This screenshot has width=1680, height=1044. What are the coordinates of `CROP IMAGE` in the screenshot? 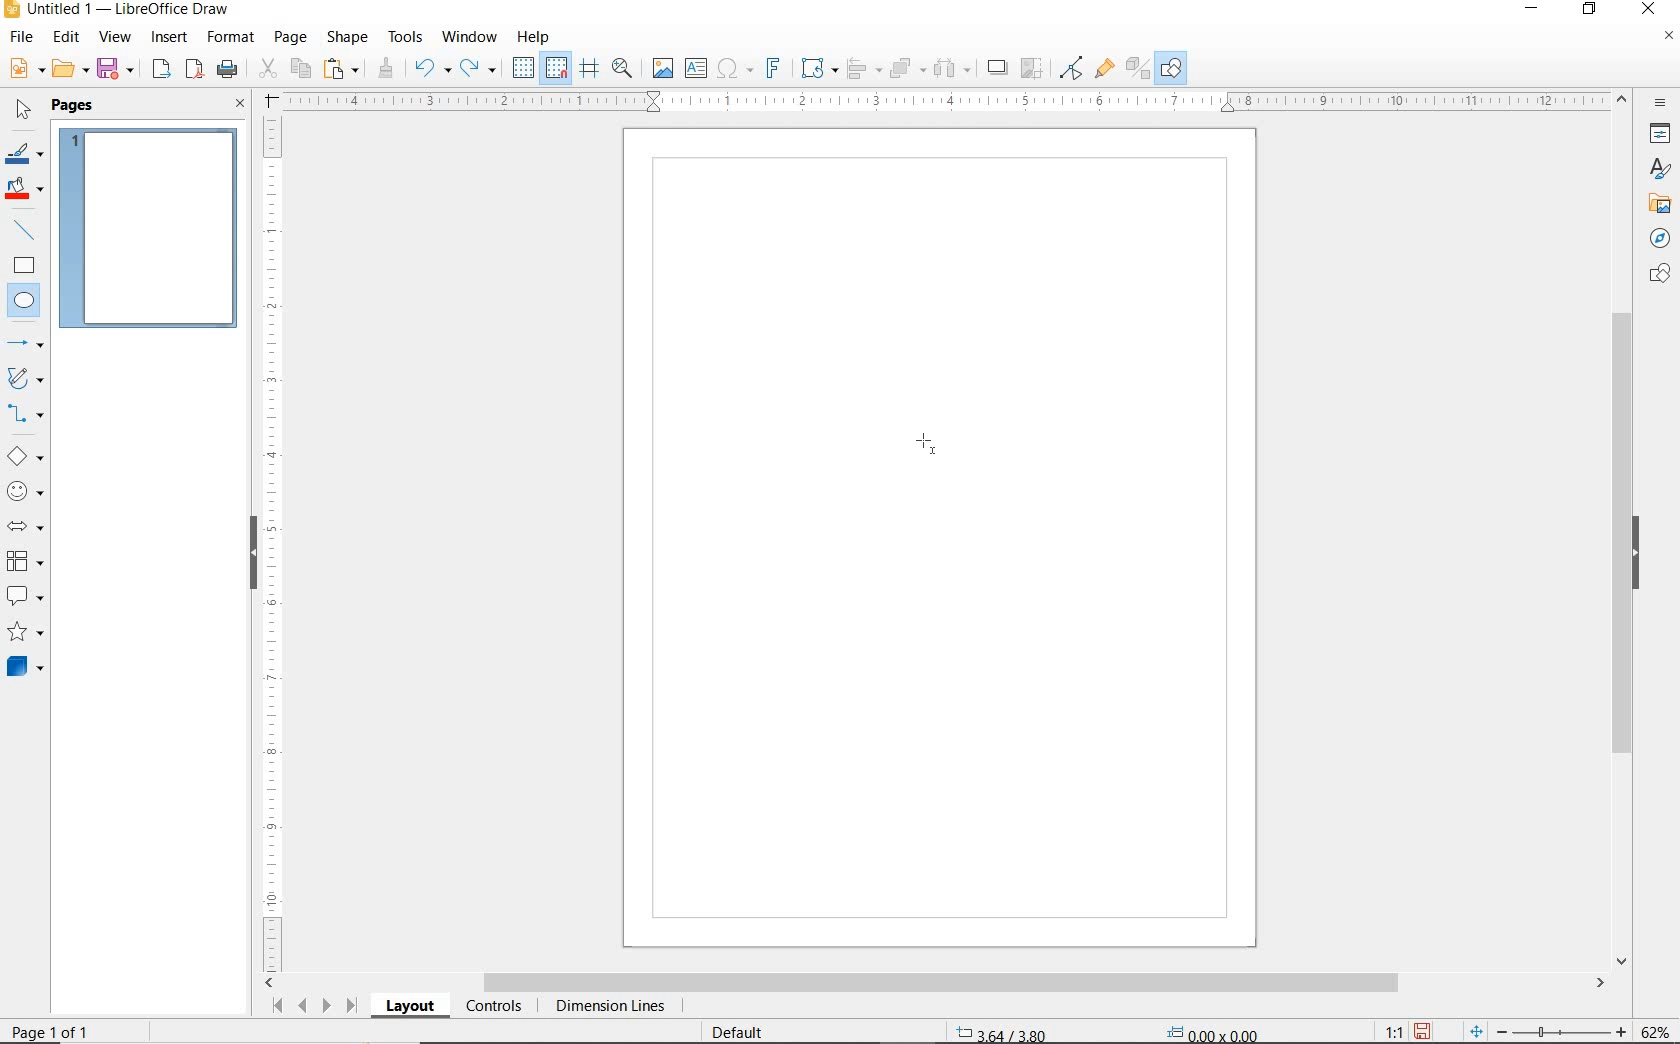 It's located at (1031, 68).